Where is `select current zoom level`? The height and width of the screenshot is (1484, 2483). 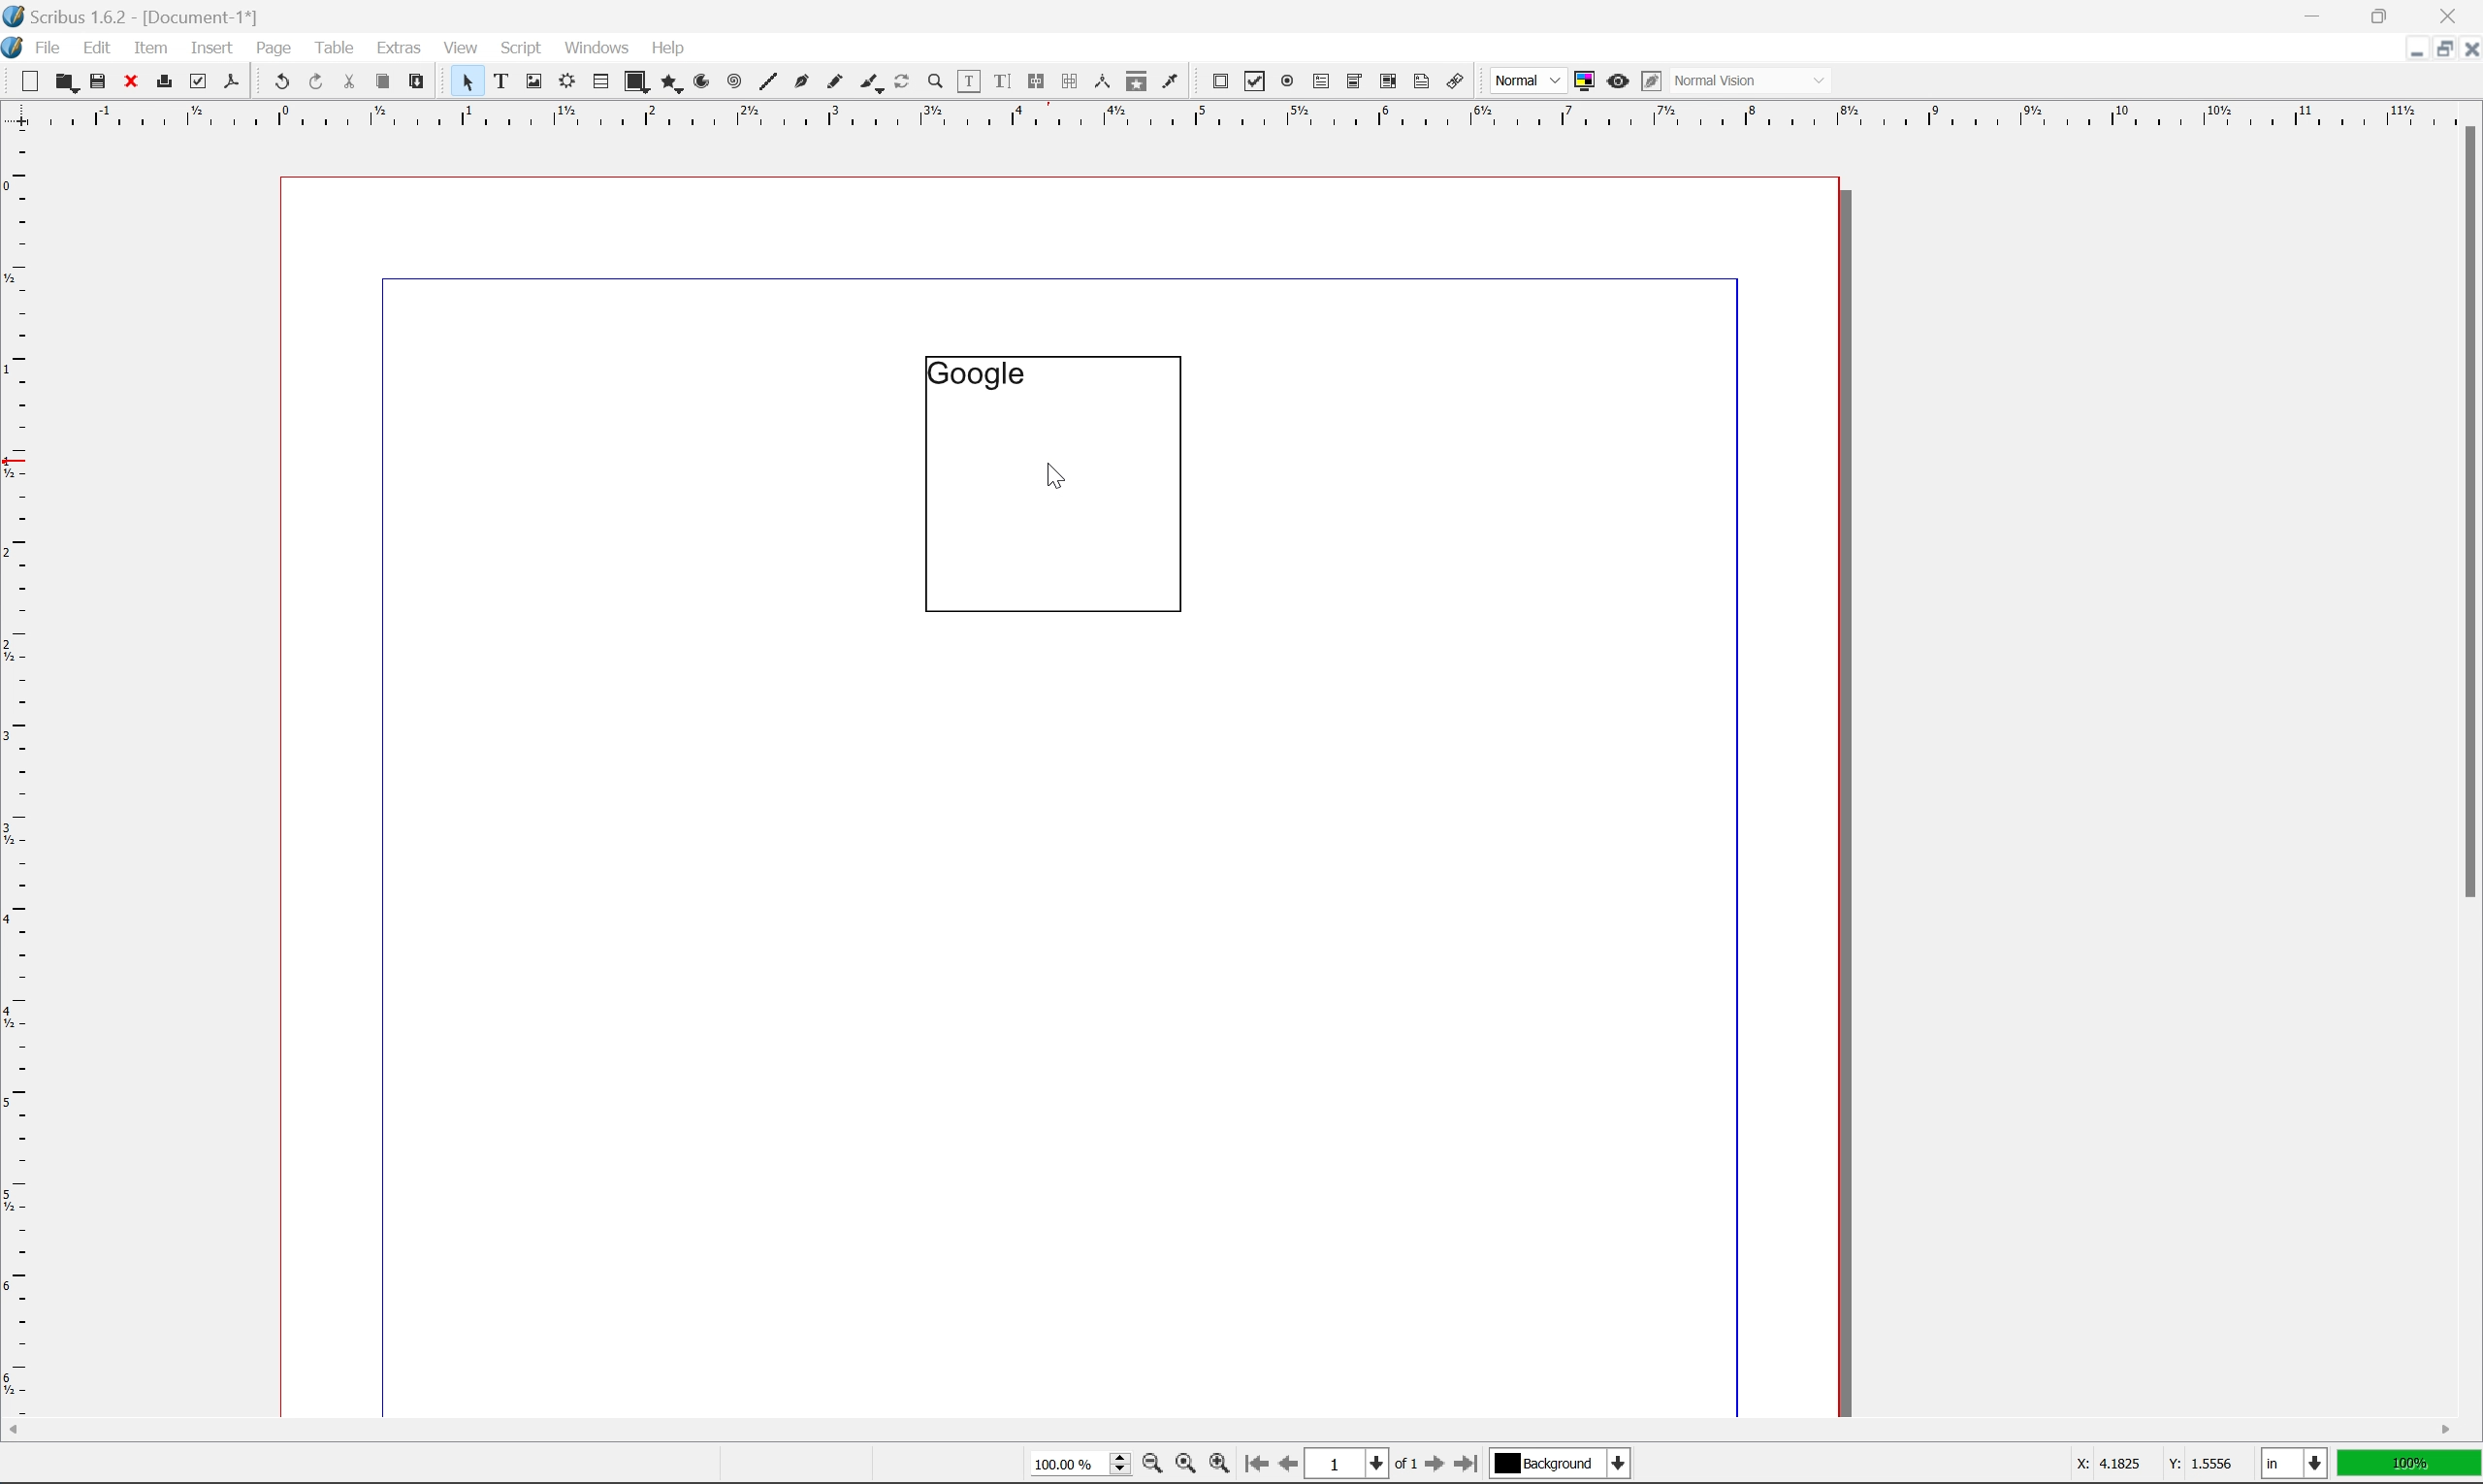
select current zoom level is located at coordinates (1080, 1462).